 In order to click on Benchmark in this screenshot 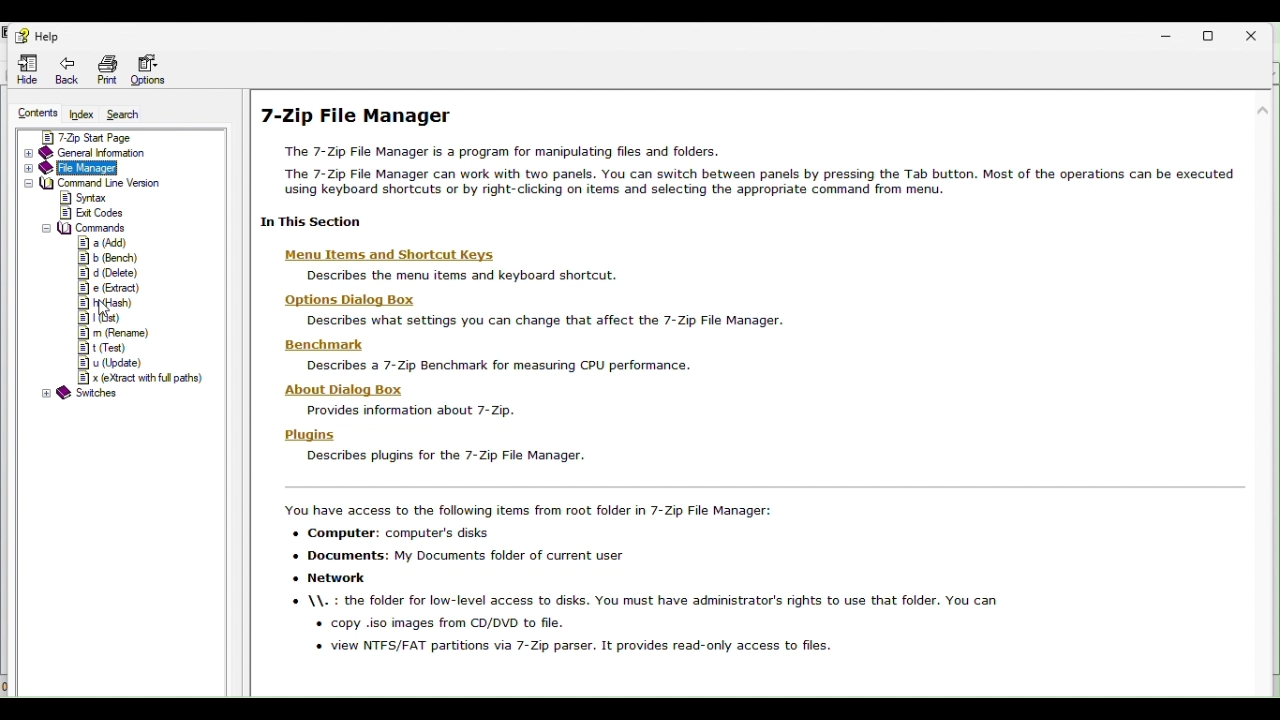, I will do `click(484, 353)`.